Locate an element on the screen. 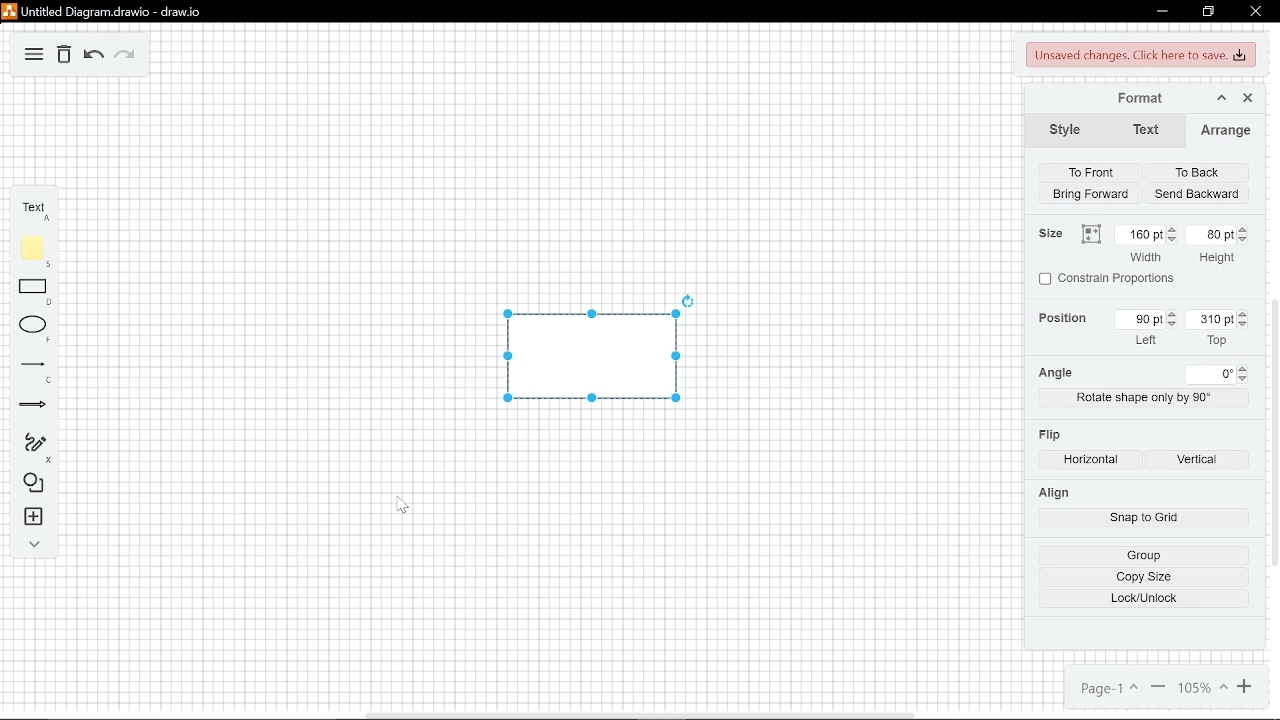 This screenshot has height=720, width=1280. copy size is located at coordinates (1144, 577).